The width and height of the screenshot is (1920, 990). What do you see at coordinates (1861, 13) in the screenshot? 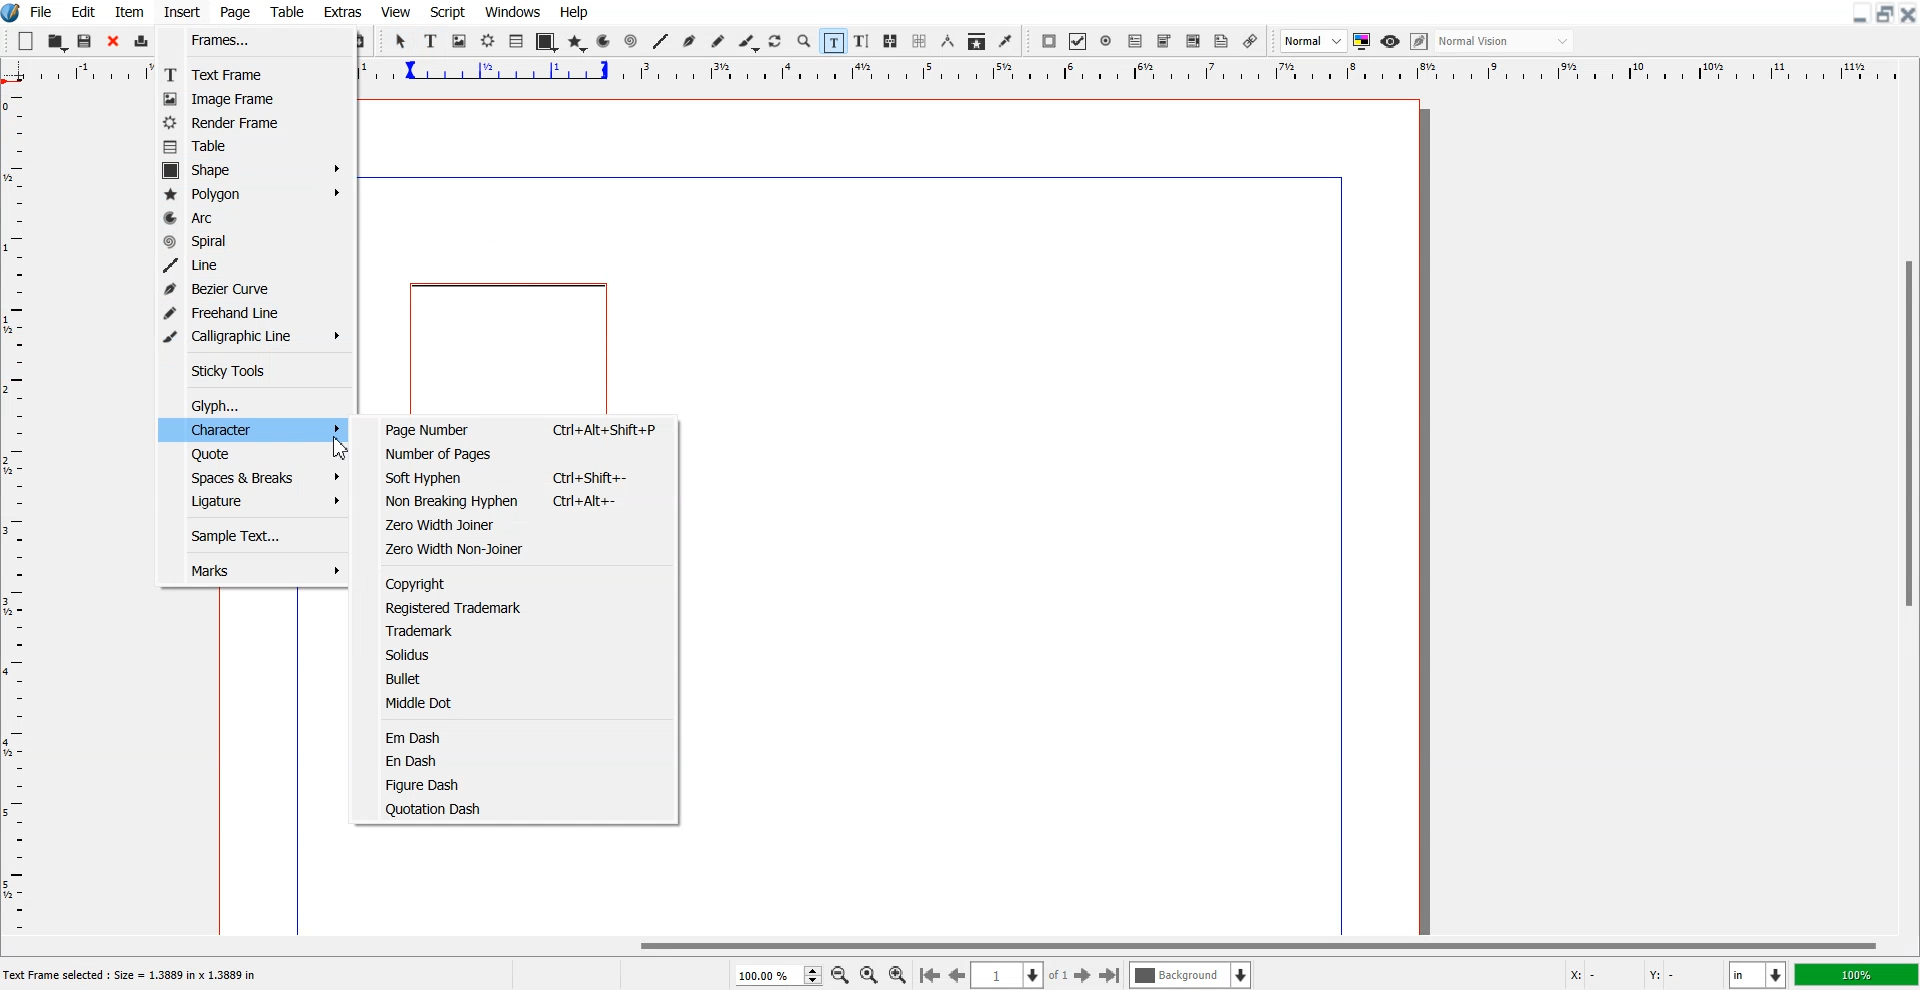
I see `Minimize` at bounding box center [1861, 13].